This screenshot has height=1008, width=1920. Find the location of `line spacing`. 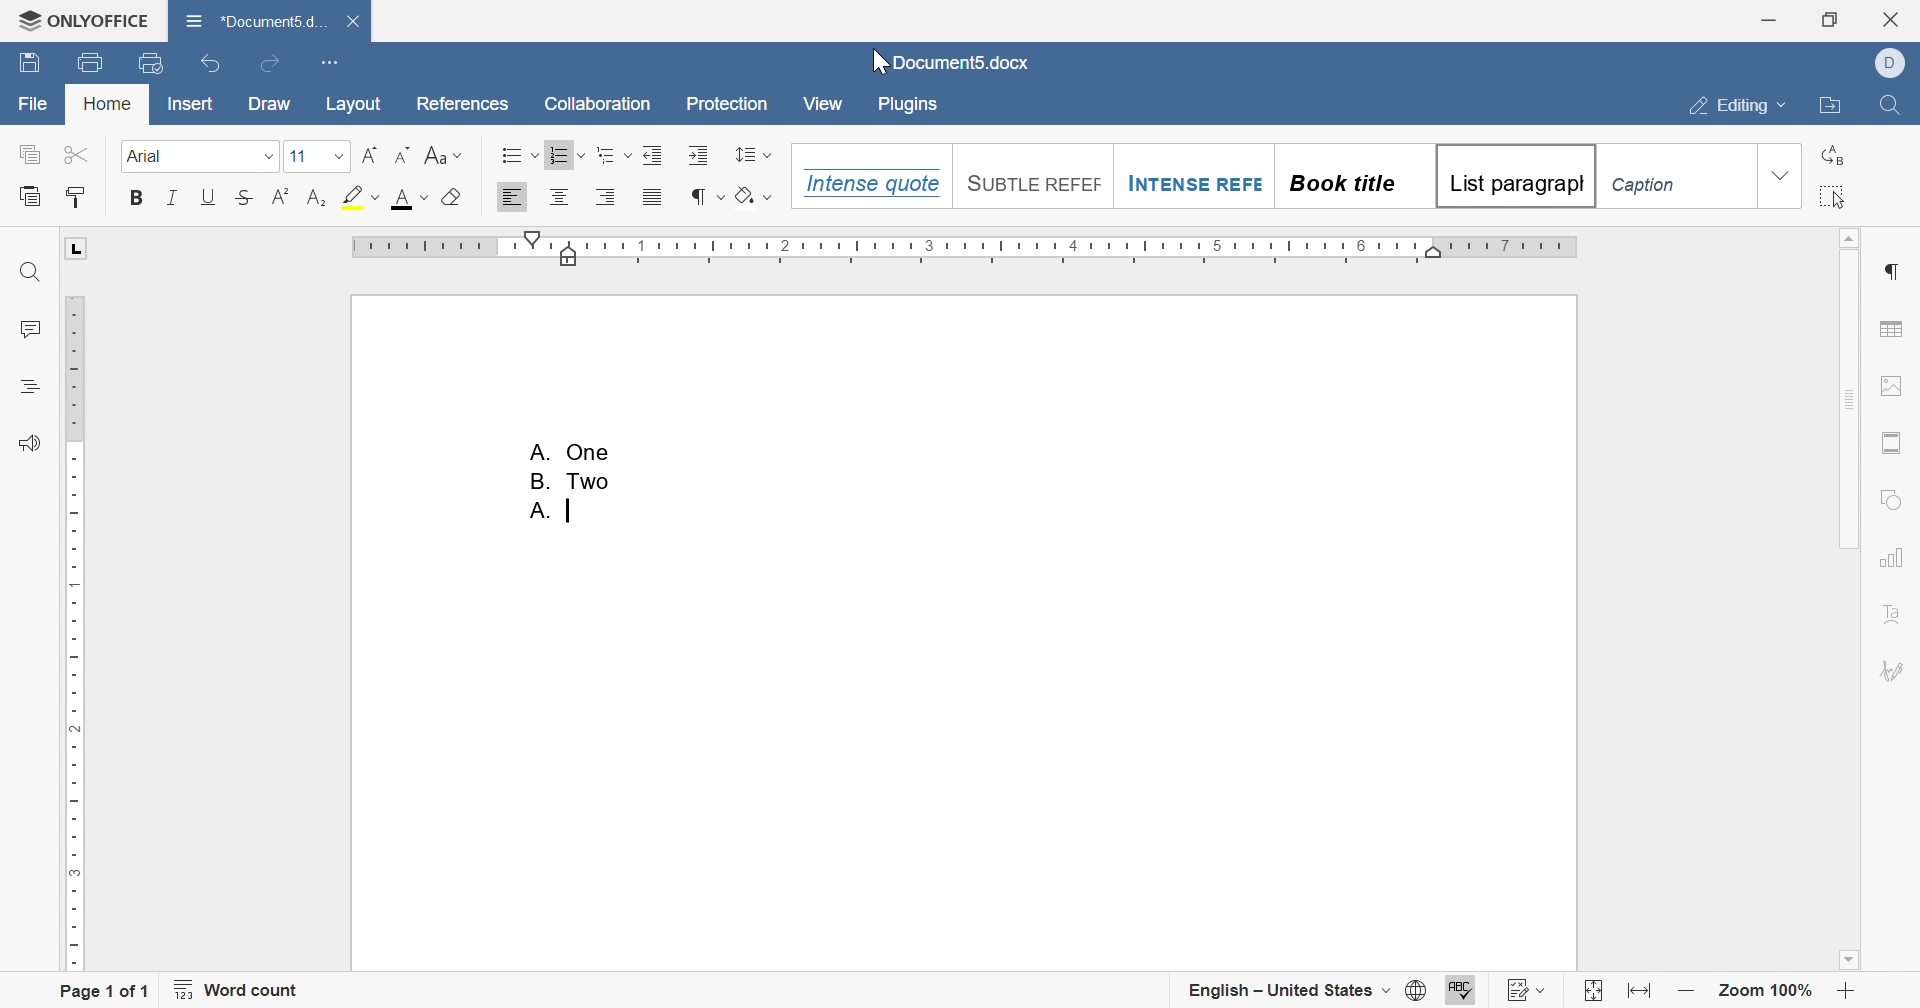

line spacing is located at coordinates (754, 153).